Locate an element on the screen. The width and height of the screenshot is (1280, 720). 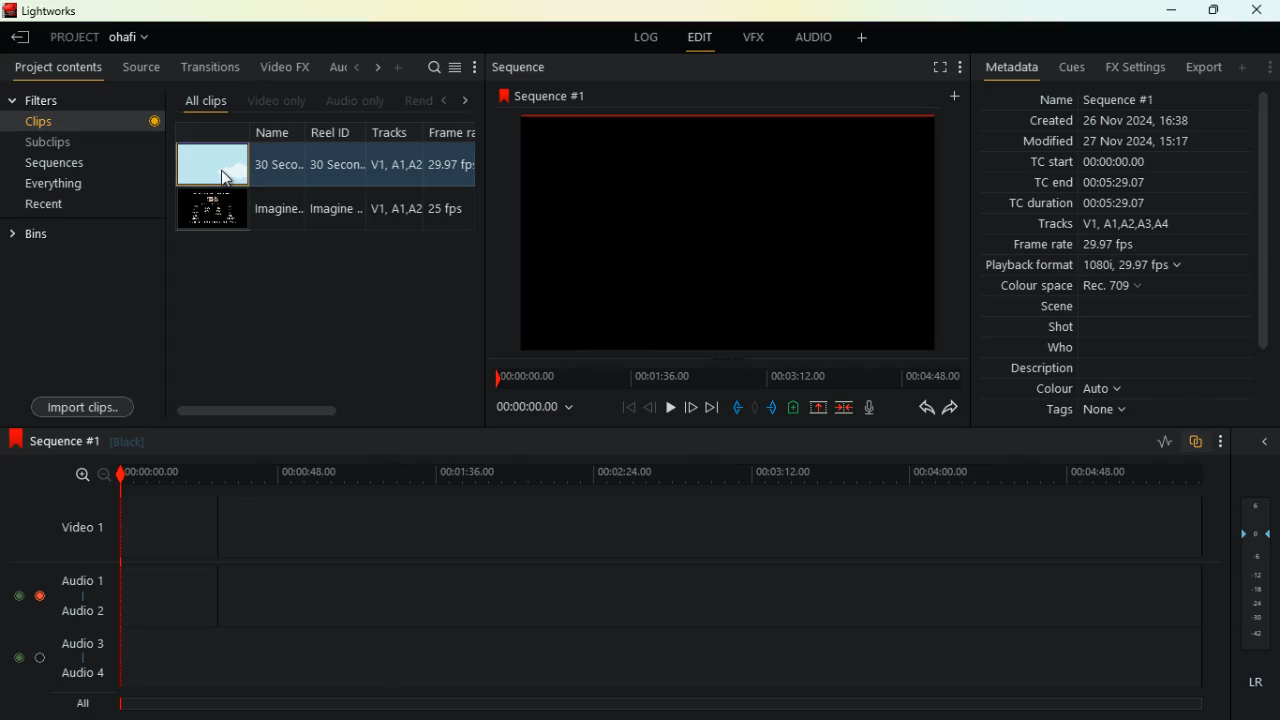
timeline is located at coordinates (657, 704).